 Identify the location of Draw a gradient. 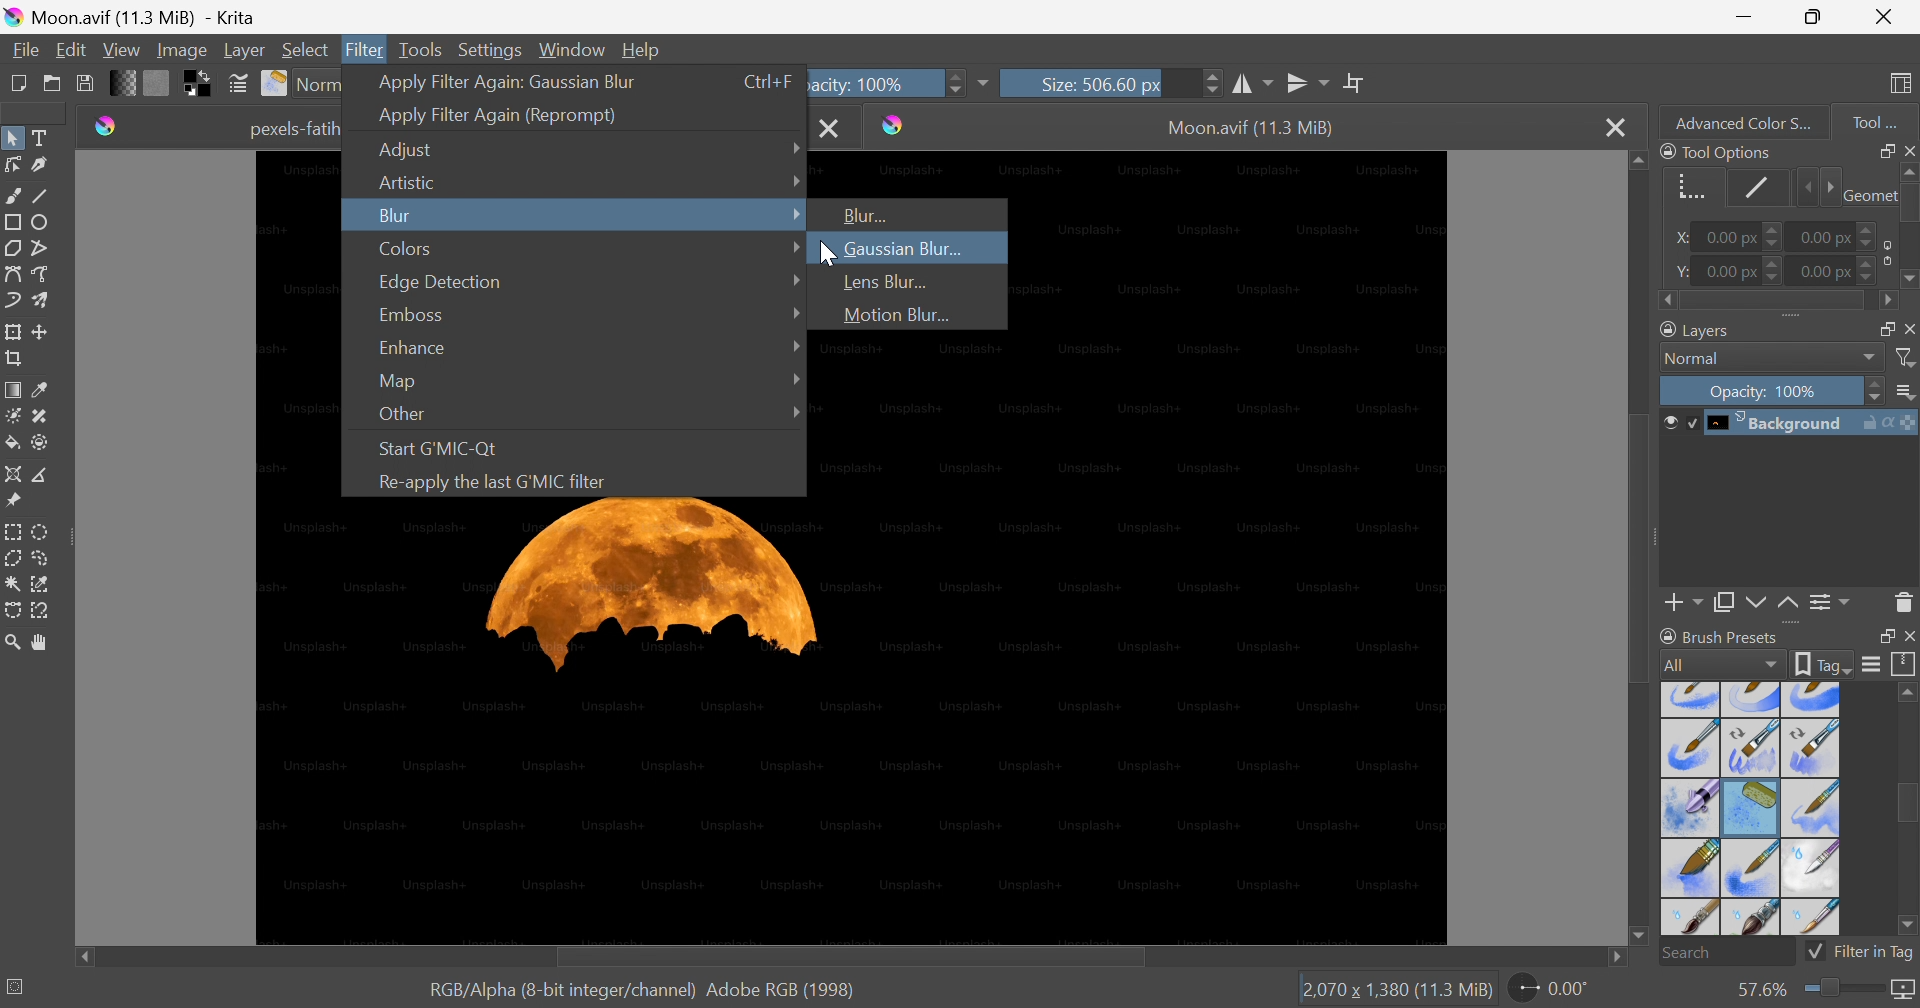
(12, 387).